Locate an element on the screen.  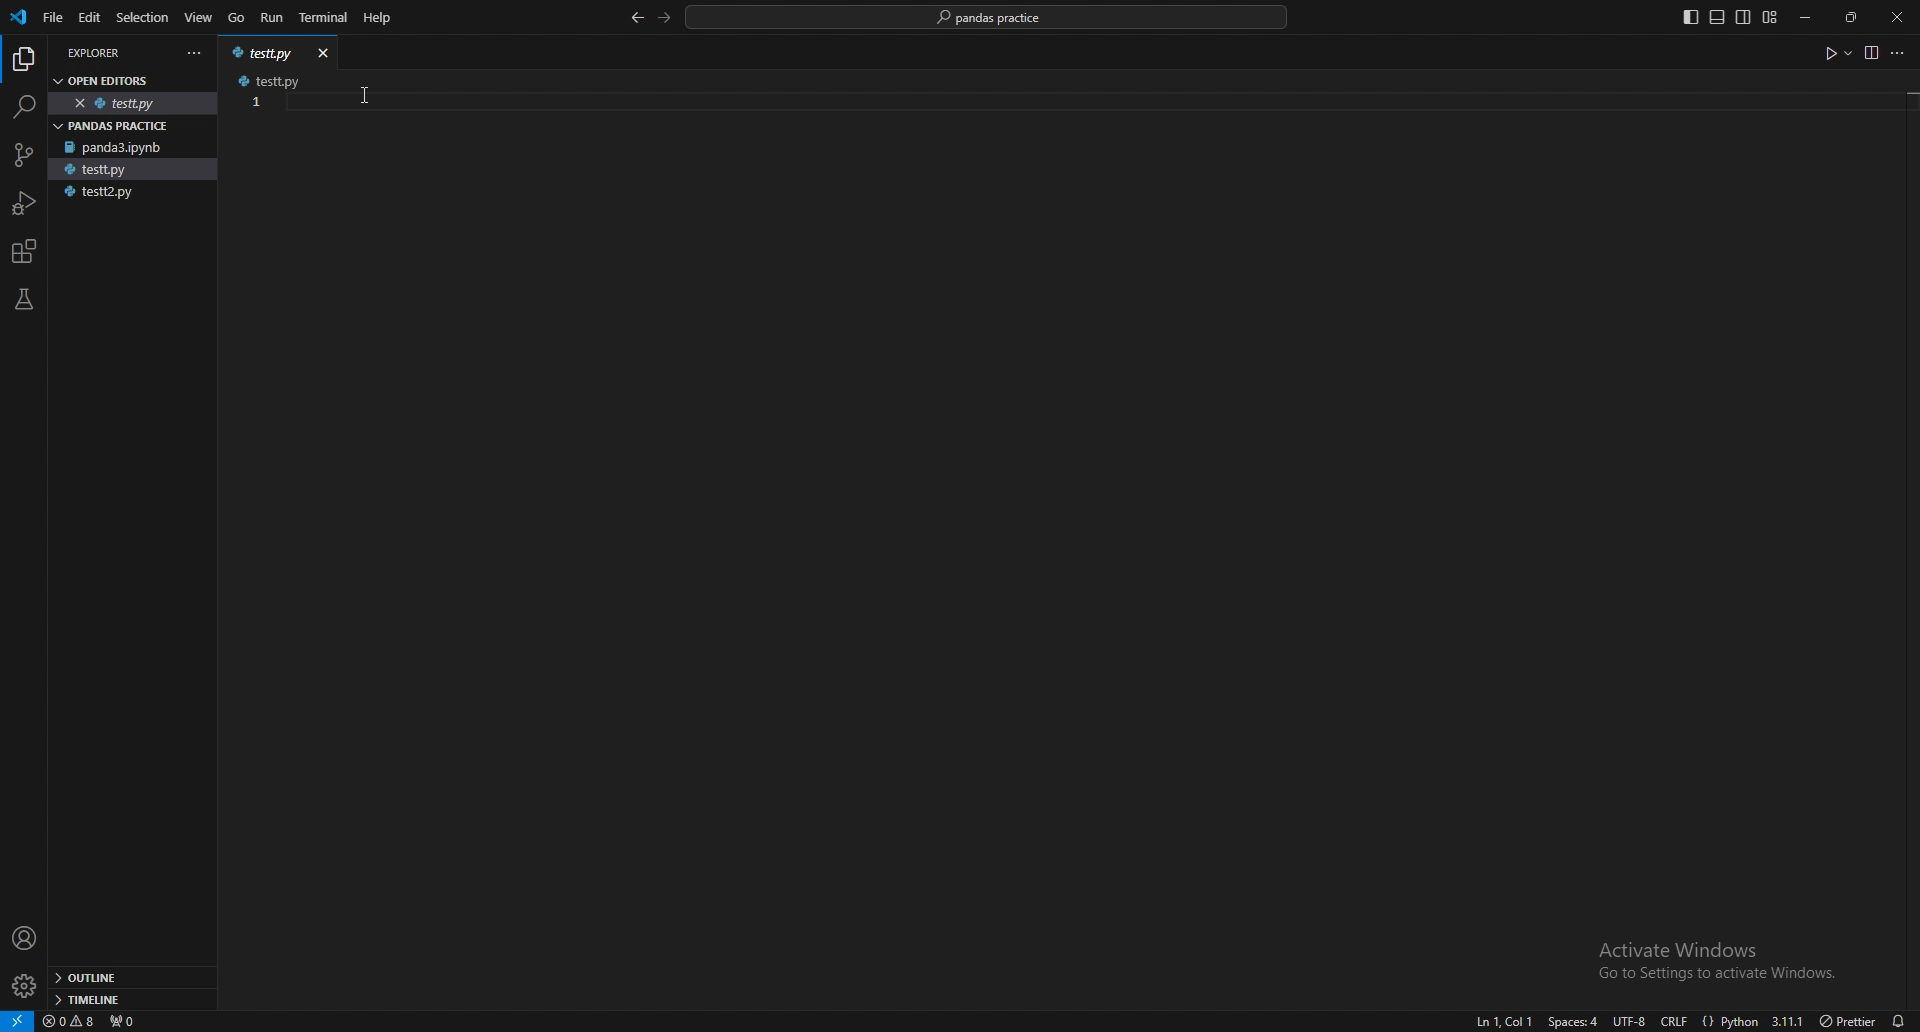
Help is located at coordinates (376, 18).